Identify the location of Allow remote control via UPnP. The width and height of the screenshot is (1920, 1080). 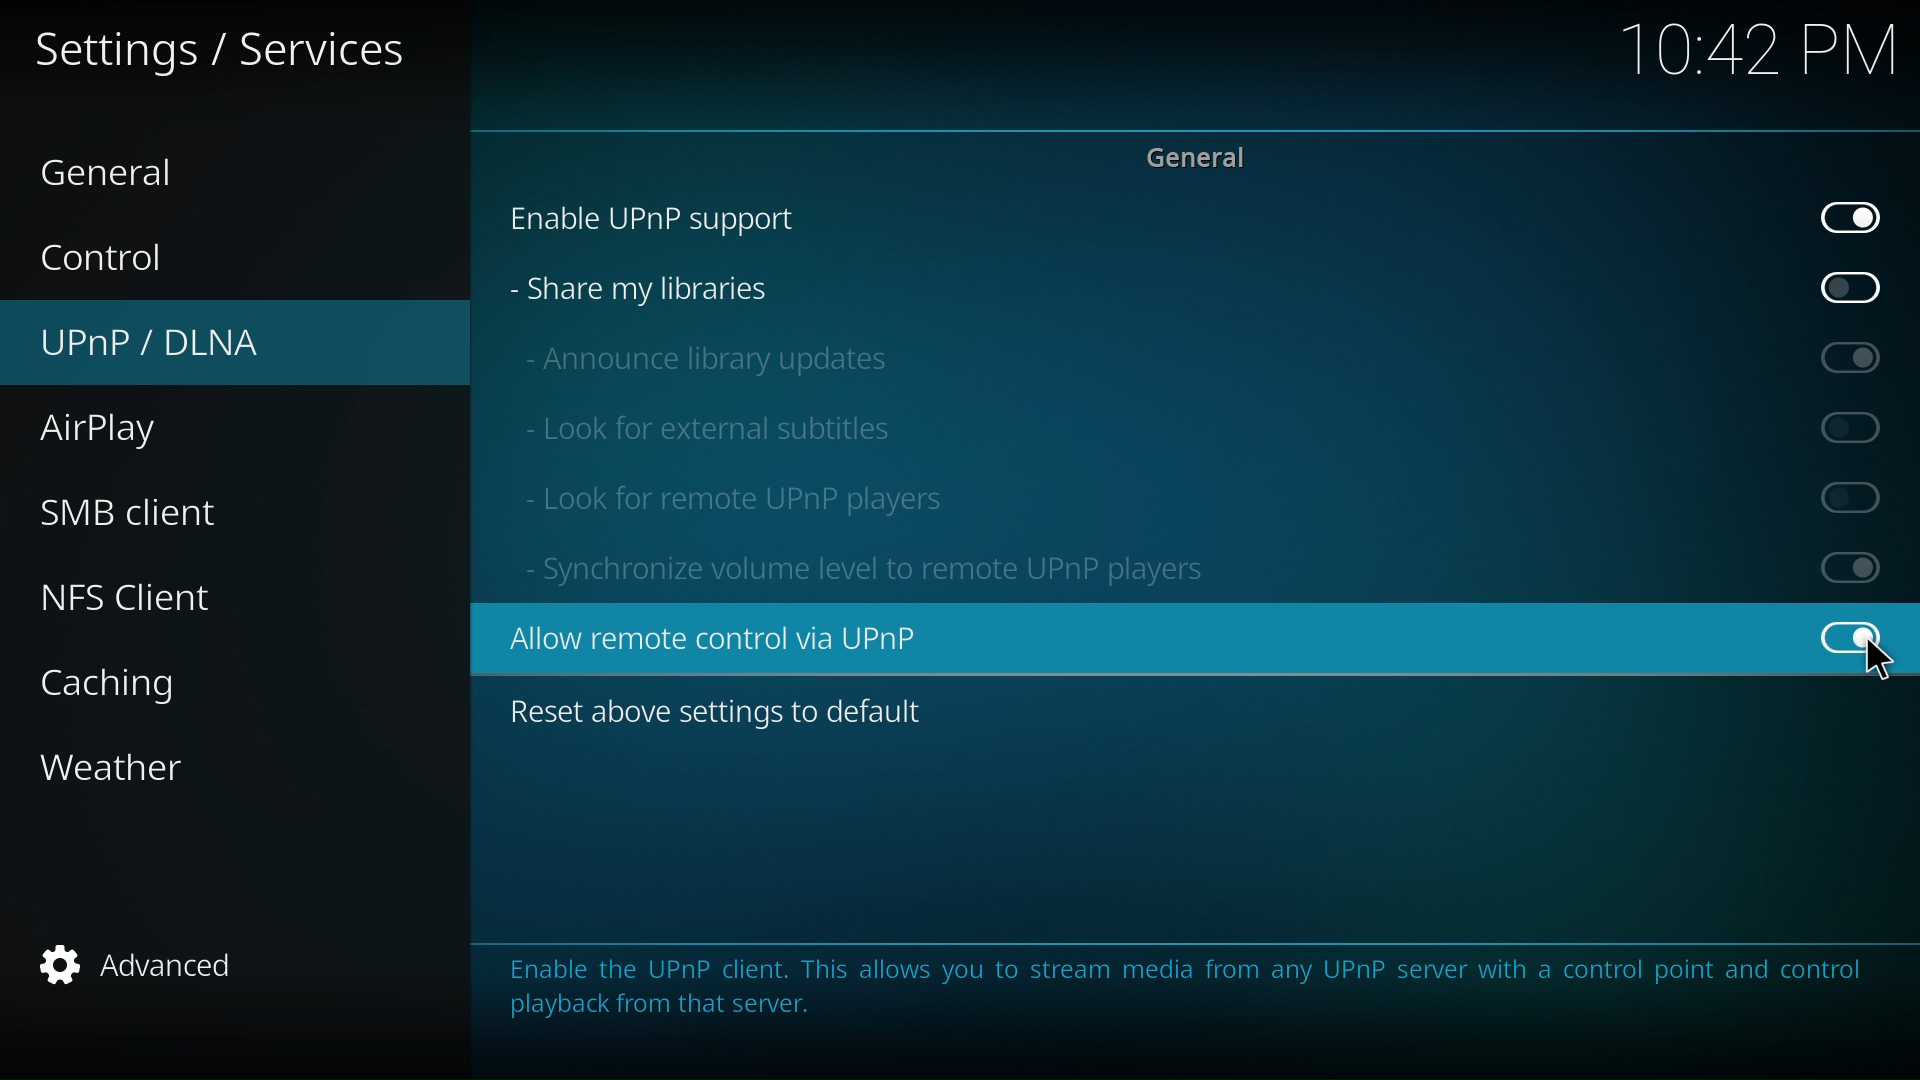
(1196, 640).